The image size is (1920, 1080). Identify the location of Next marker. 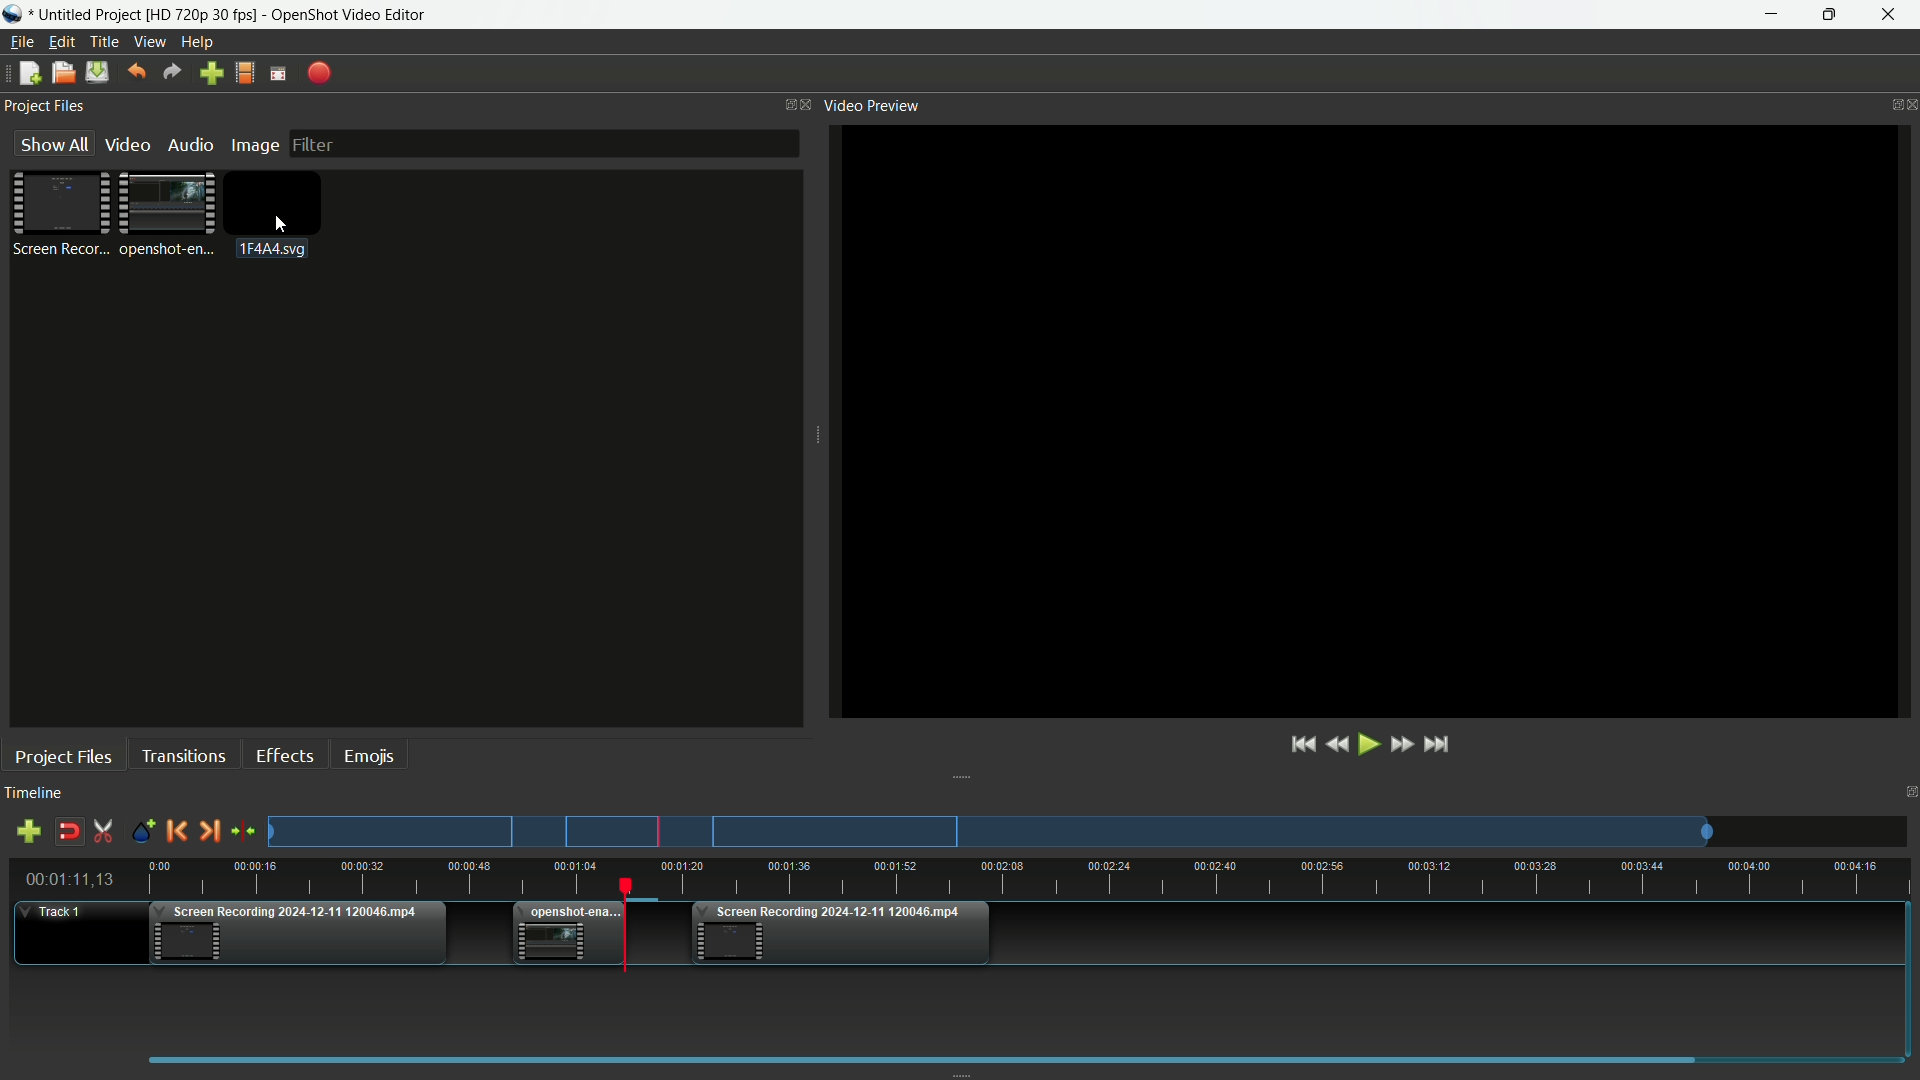
(207, 832).